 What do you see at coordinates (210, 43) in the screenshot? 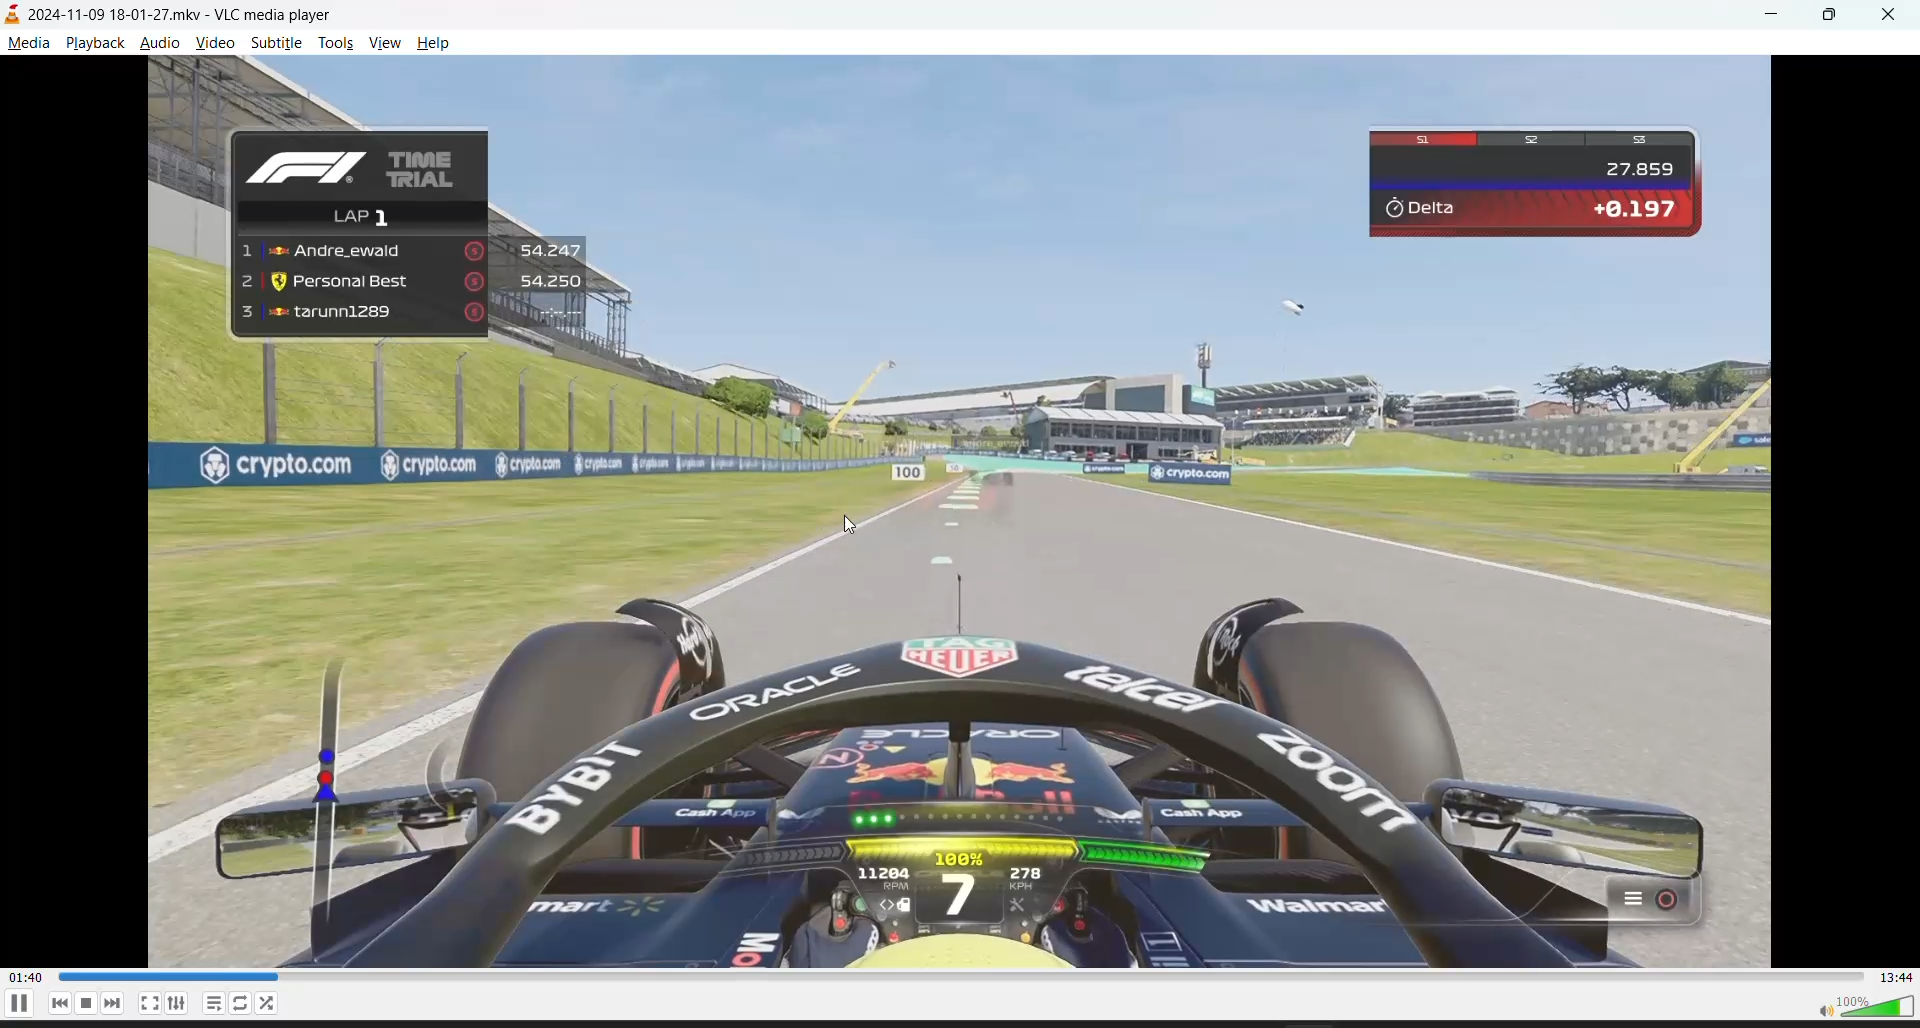
I see `video` at bounding box center [210, 43].